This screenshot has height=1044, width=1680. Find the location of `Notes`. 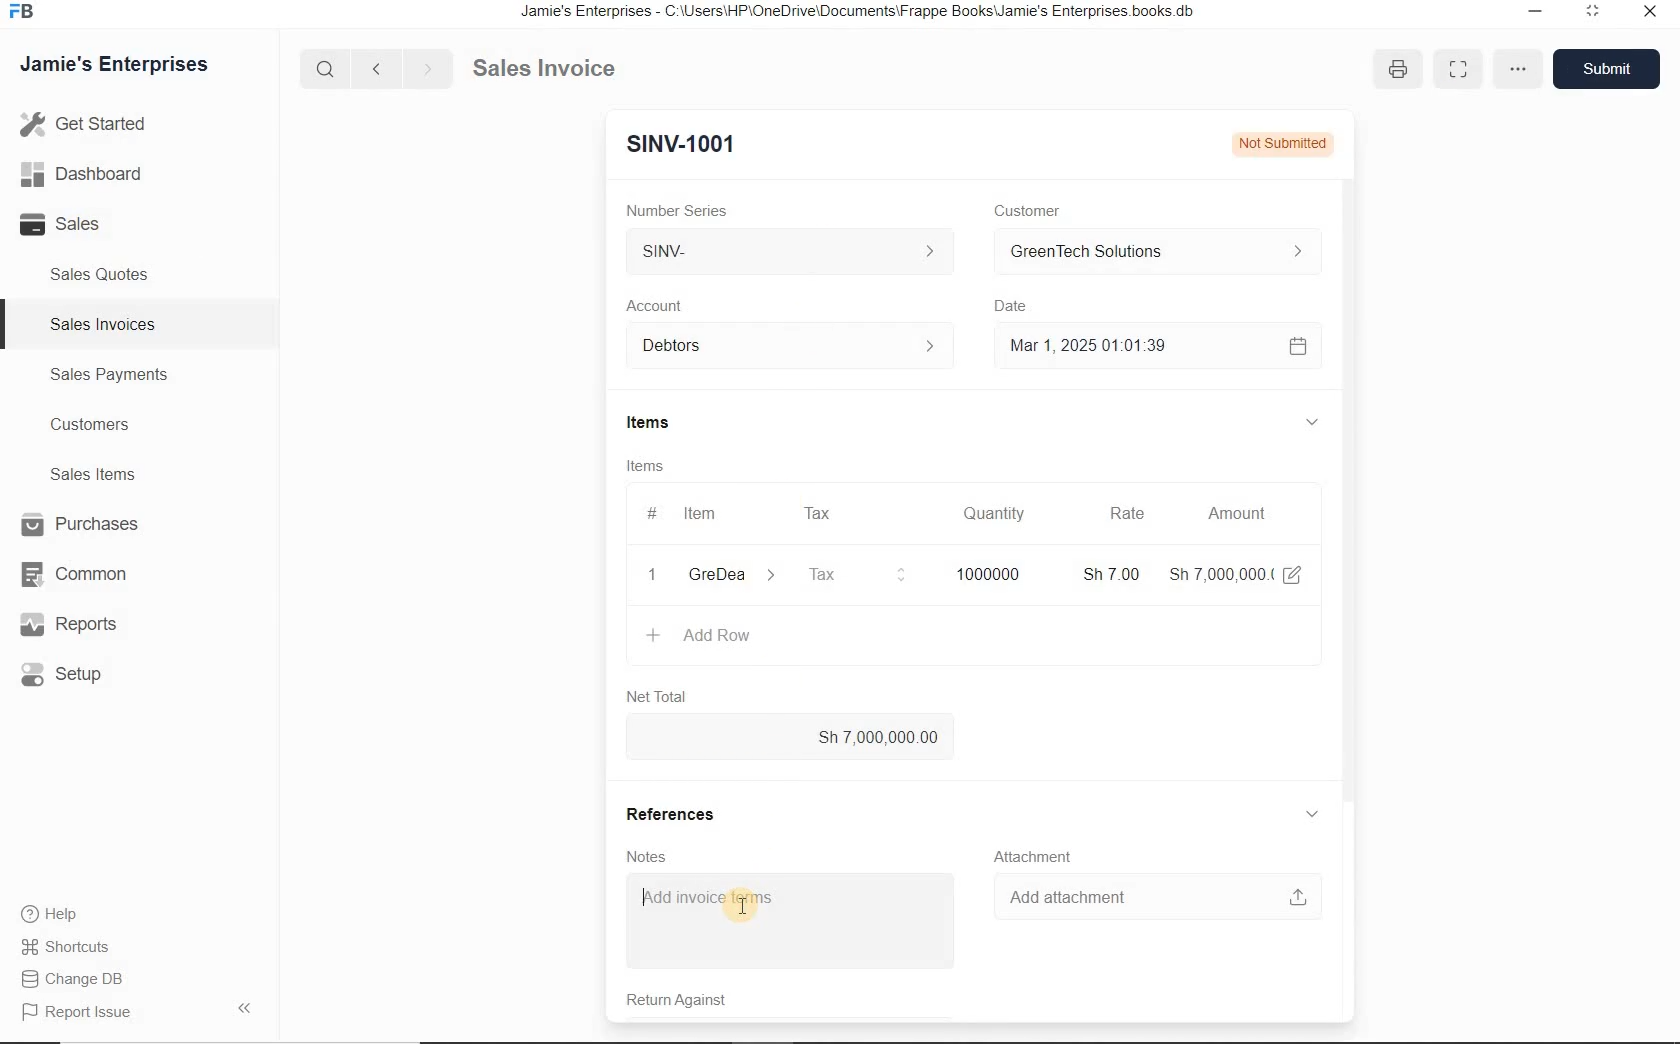

Notes is located at coordinates (639, 855).